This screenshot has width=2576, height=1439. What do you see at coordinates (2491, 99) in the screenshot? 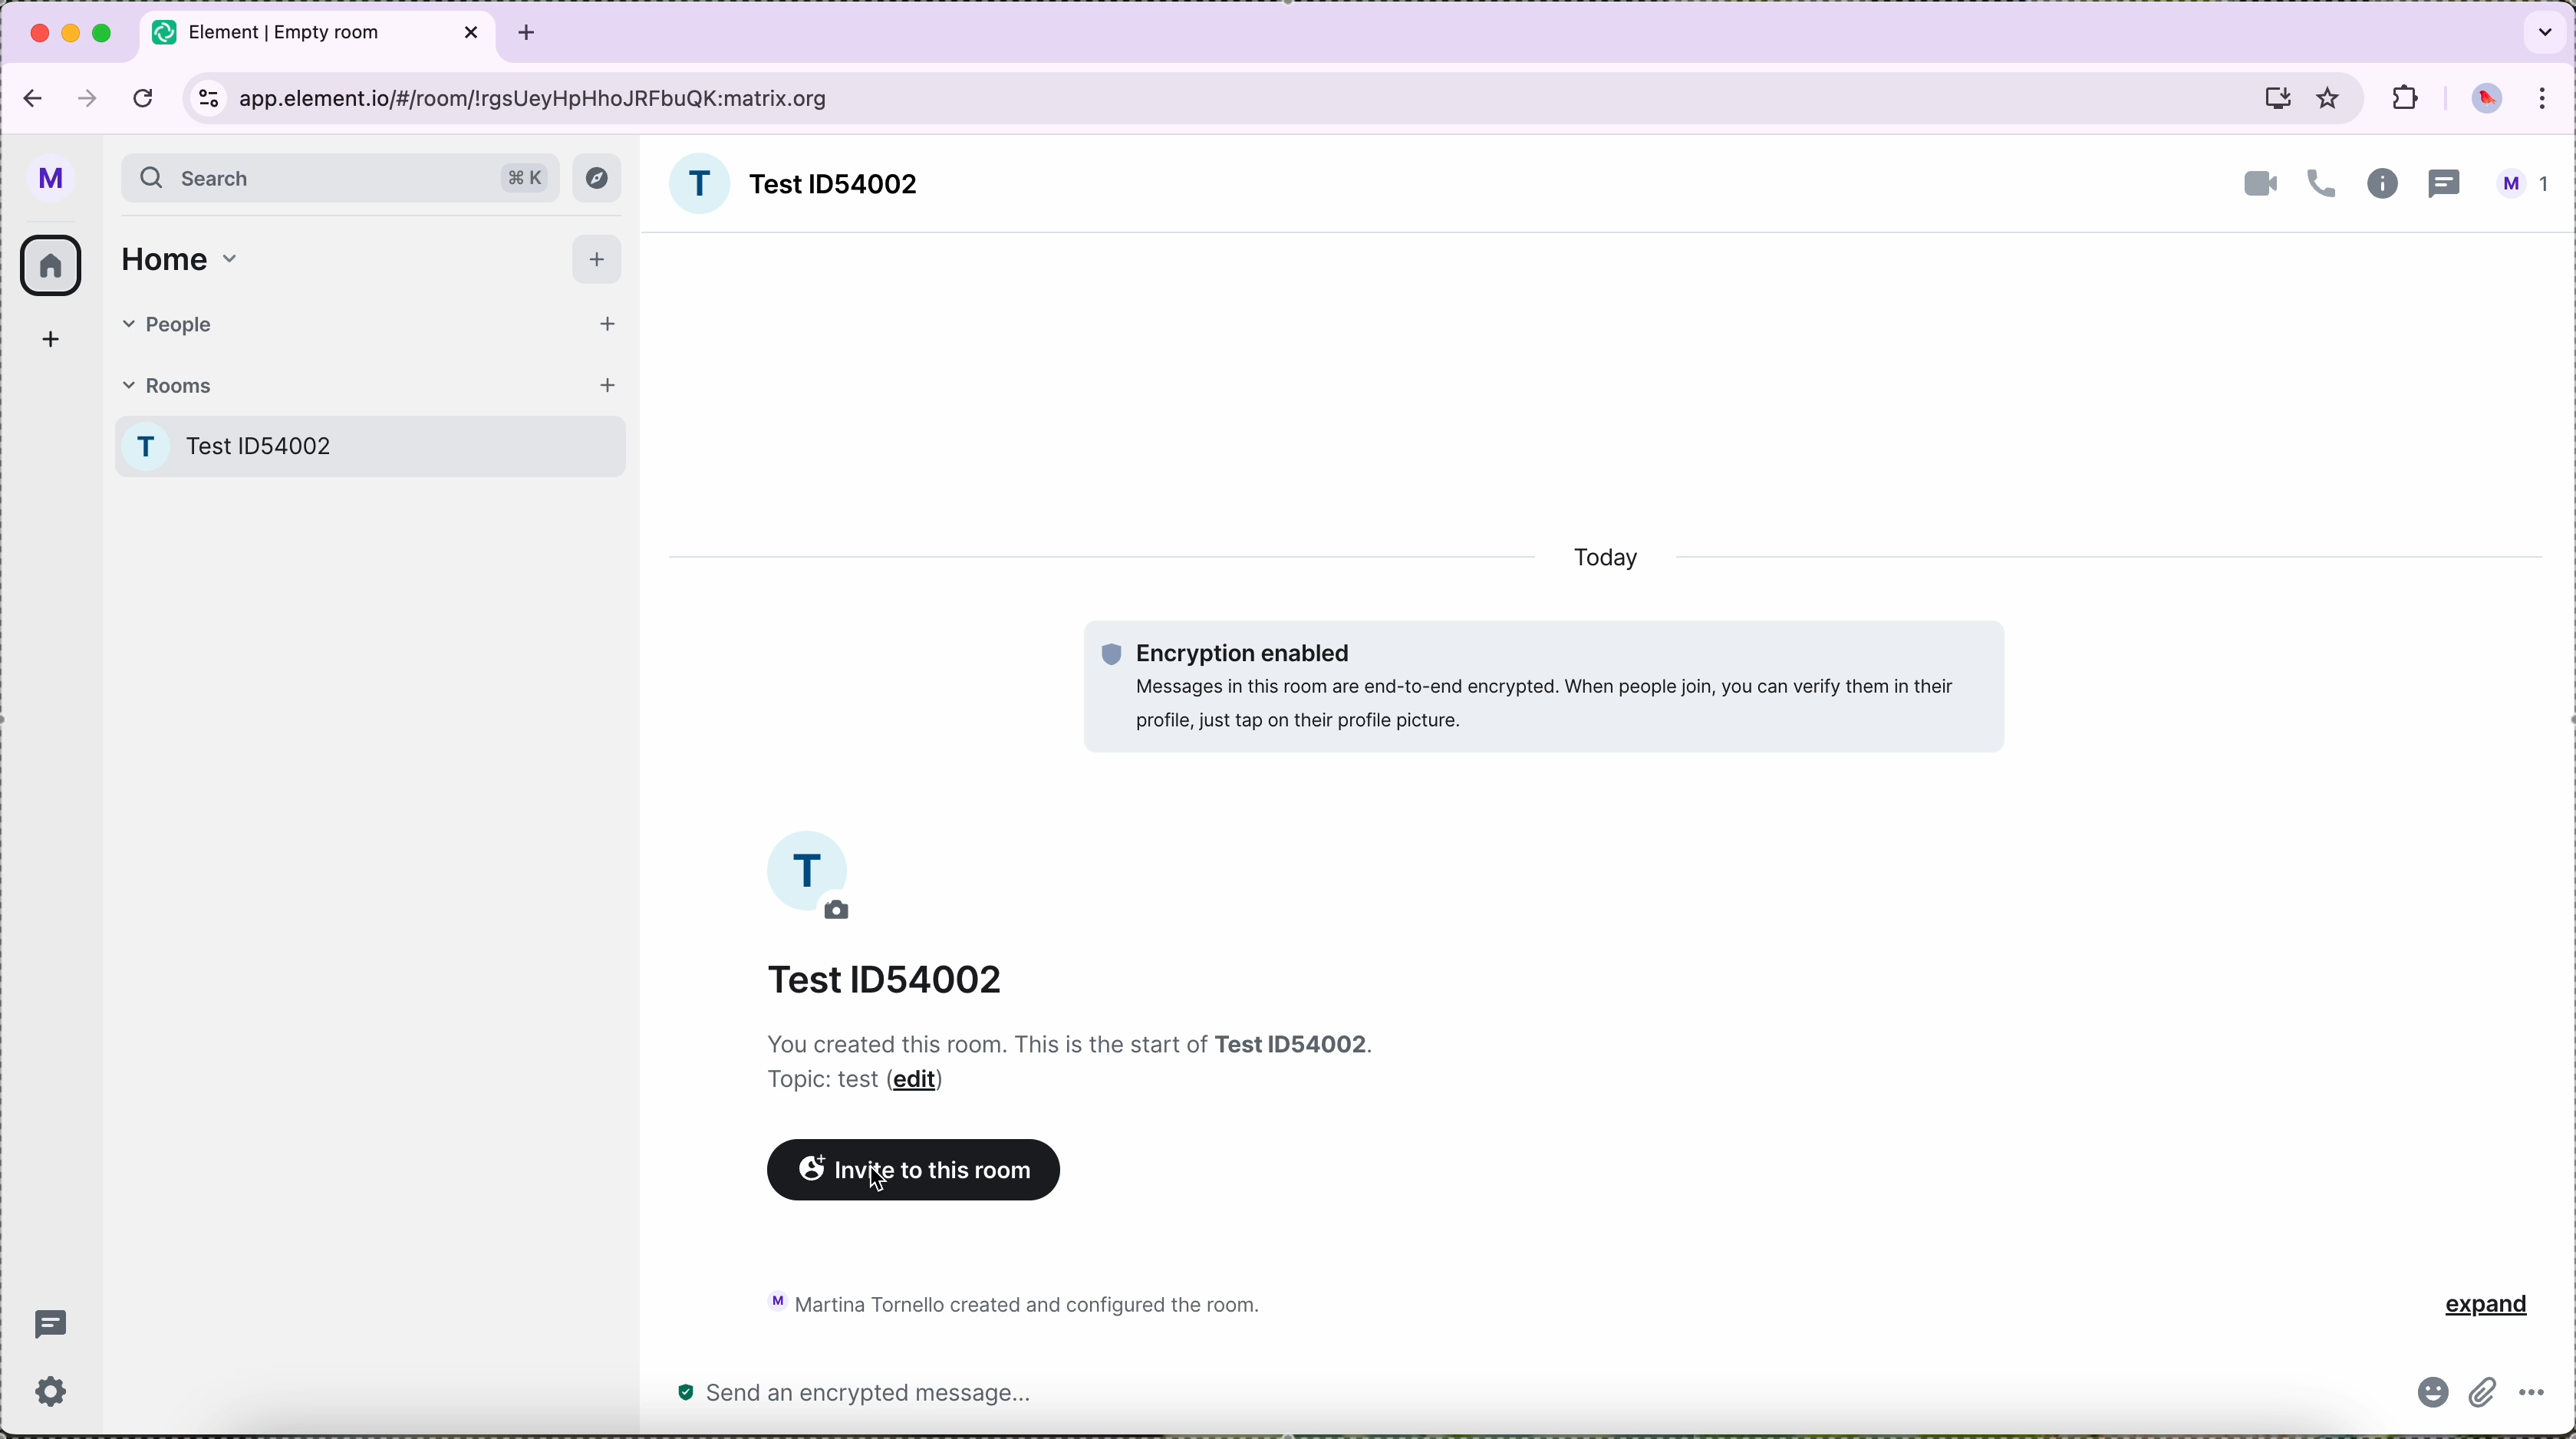
I see `profile picture` at bounding box center [2491, 99].